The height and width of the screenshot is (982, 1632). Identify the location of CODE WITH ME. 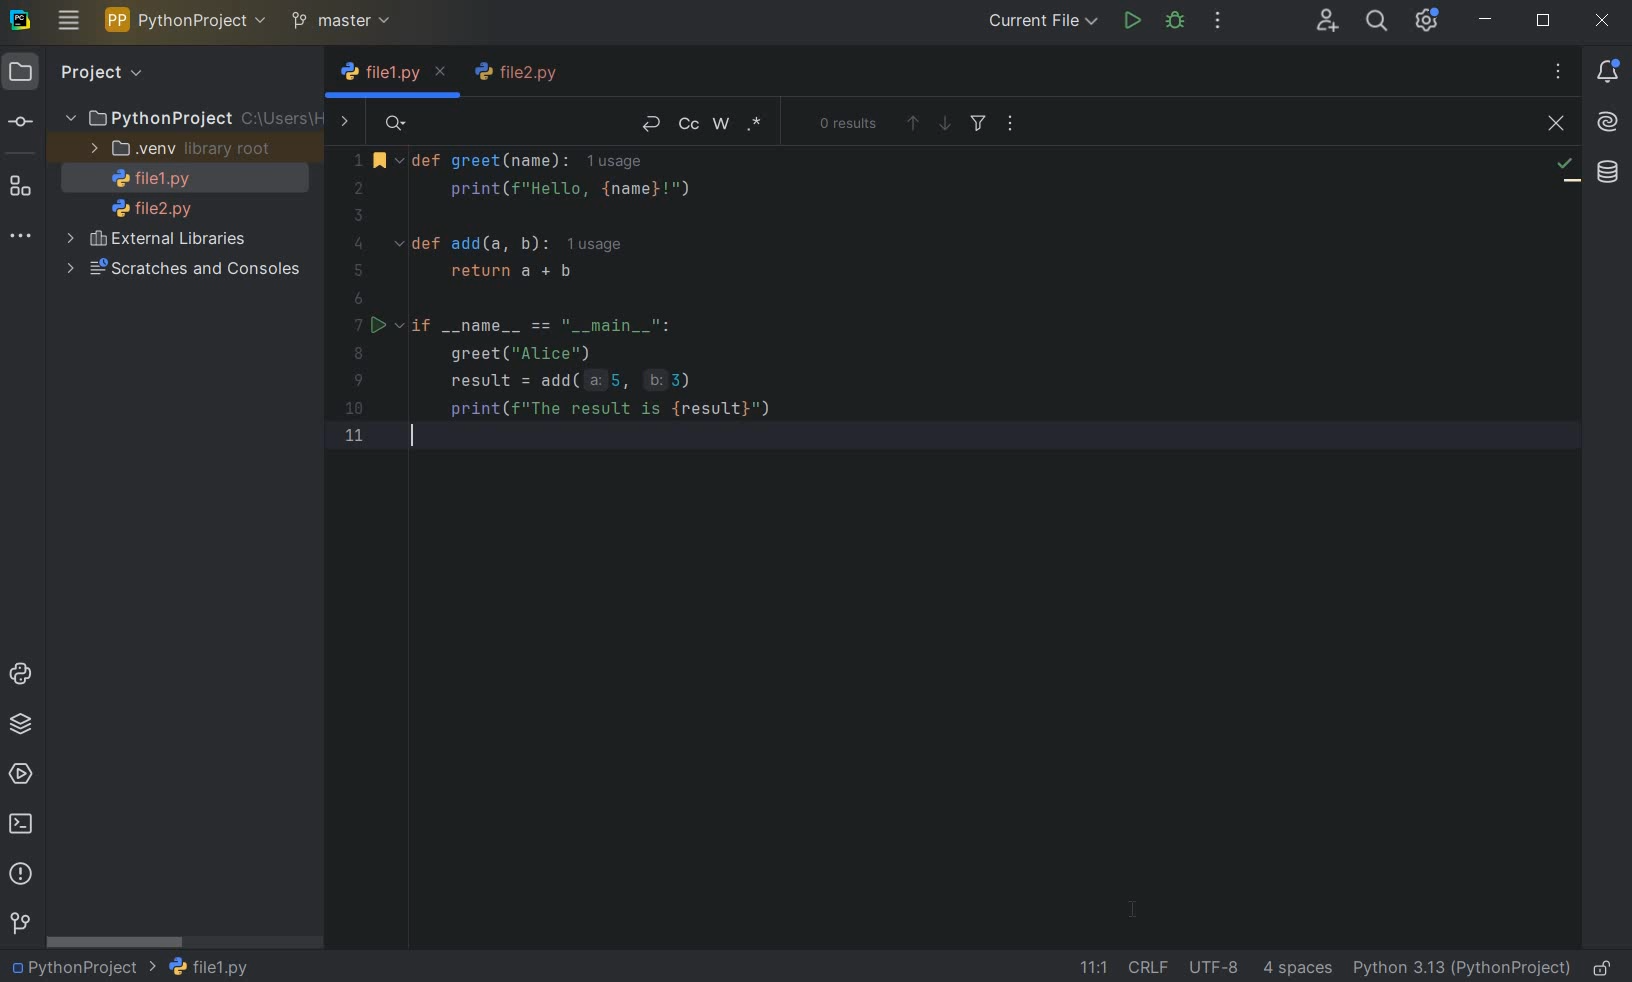
(1326, 20).